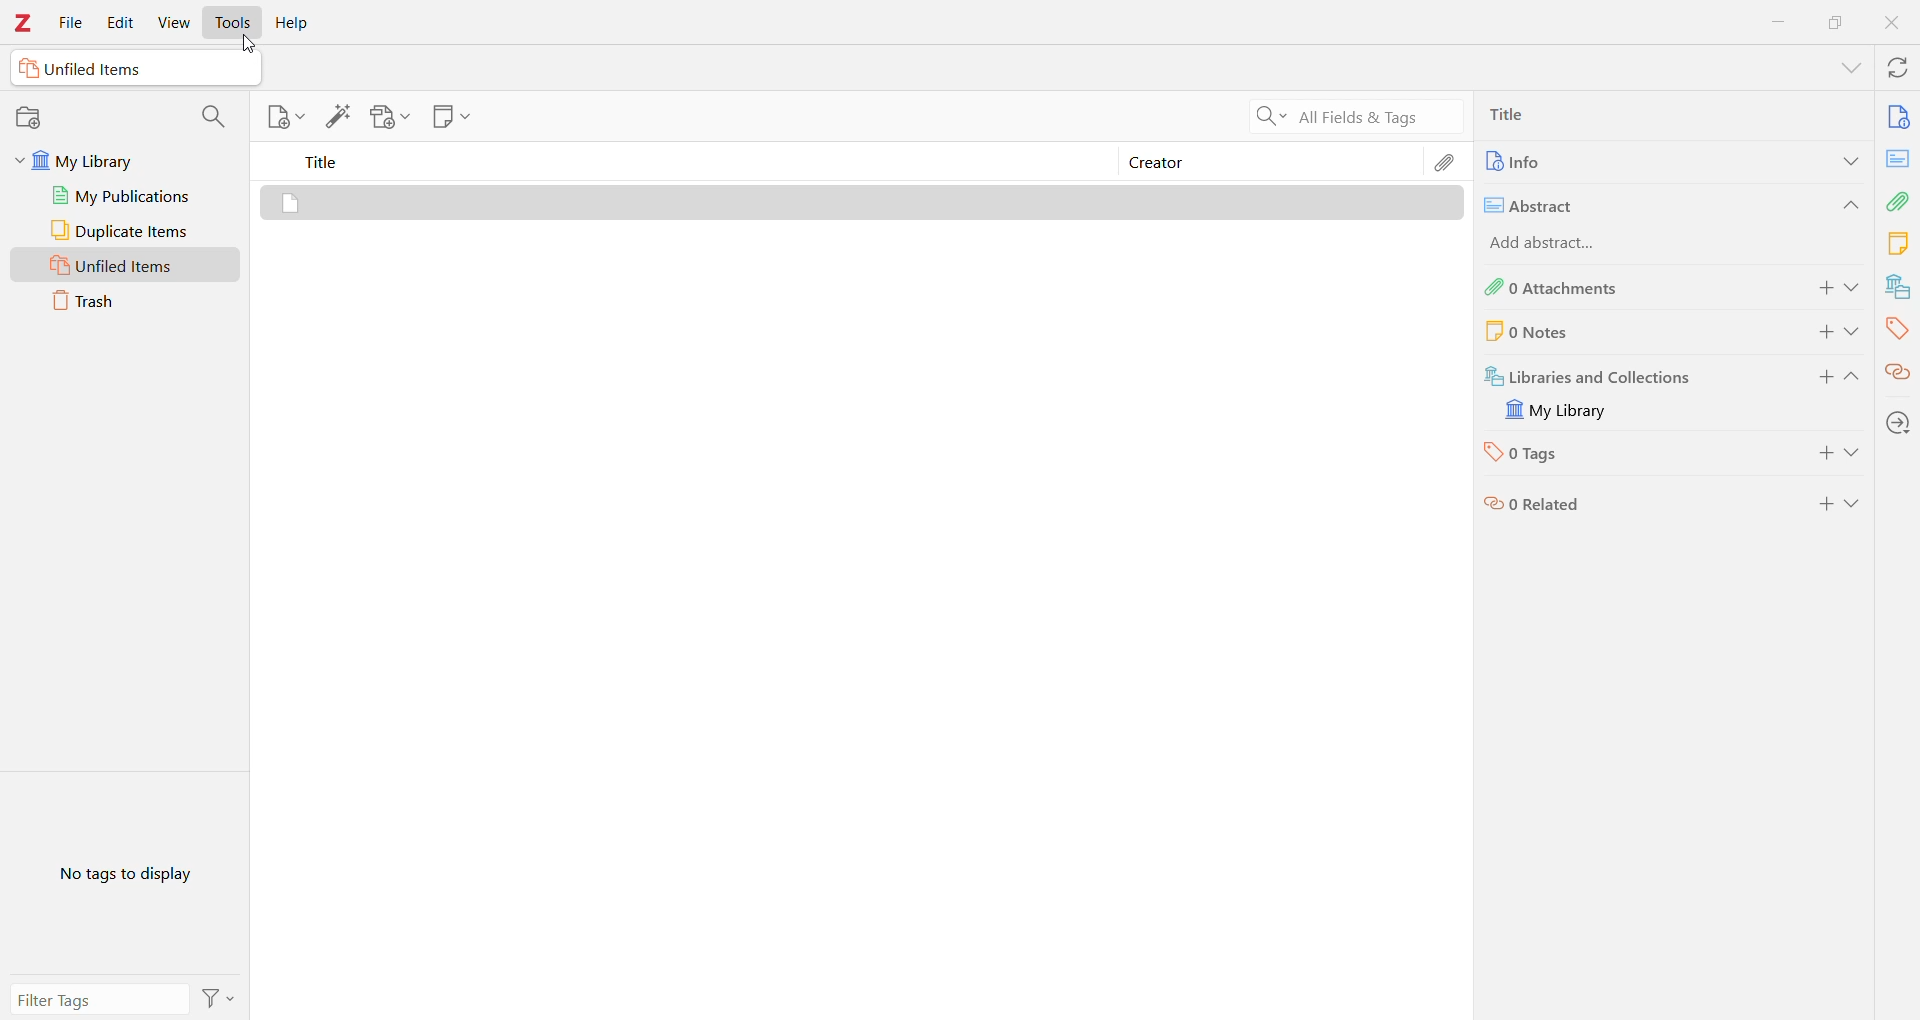 Image resolution: width=1920 pixels, height=1020 pixels. What do you see at coordinates (1824, 375) in the screenshot?
I see `Add` at bounding box center [1824, 375].